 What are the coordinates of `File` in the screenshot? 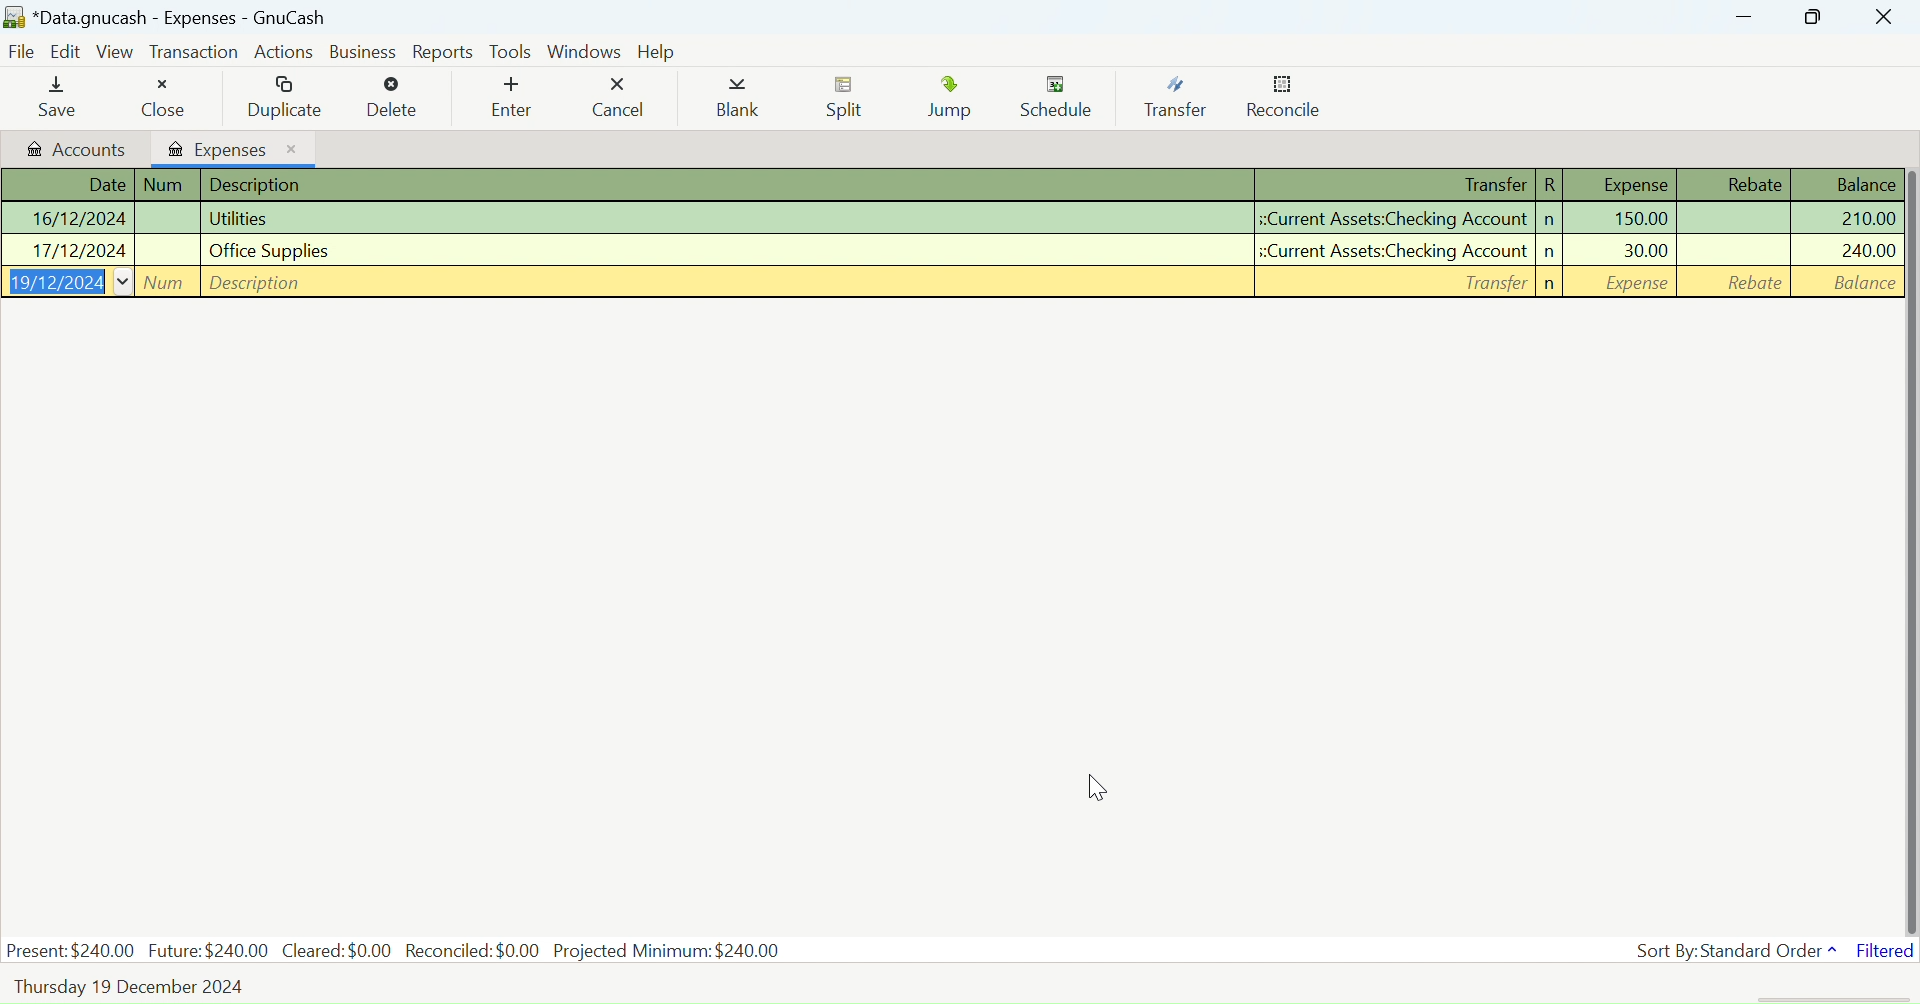 It's located at (20, 54).